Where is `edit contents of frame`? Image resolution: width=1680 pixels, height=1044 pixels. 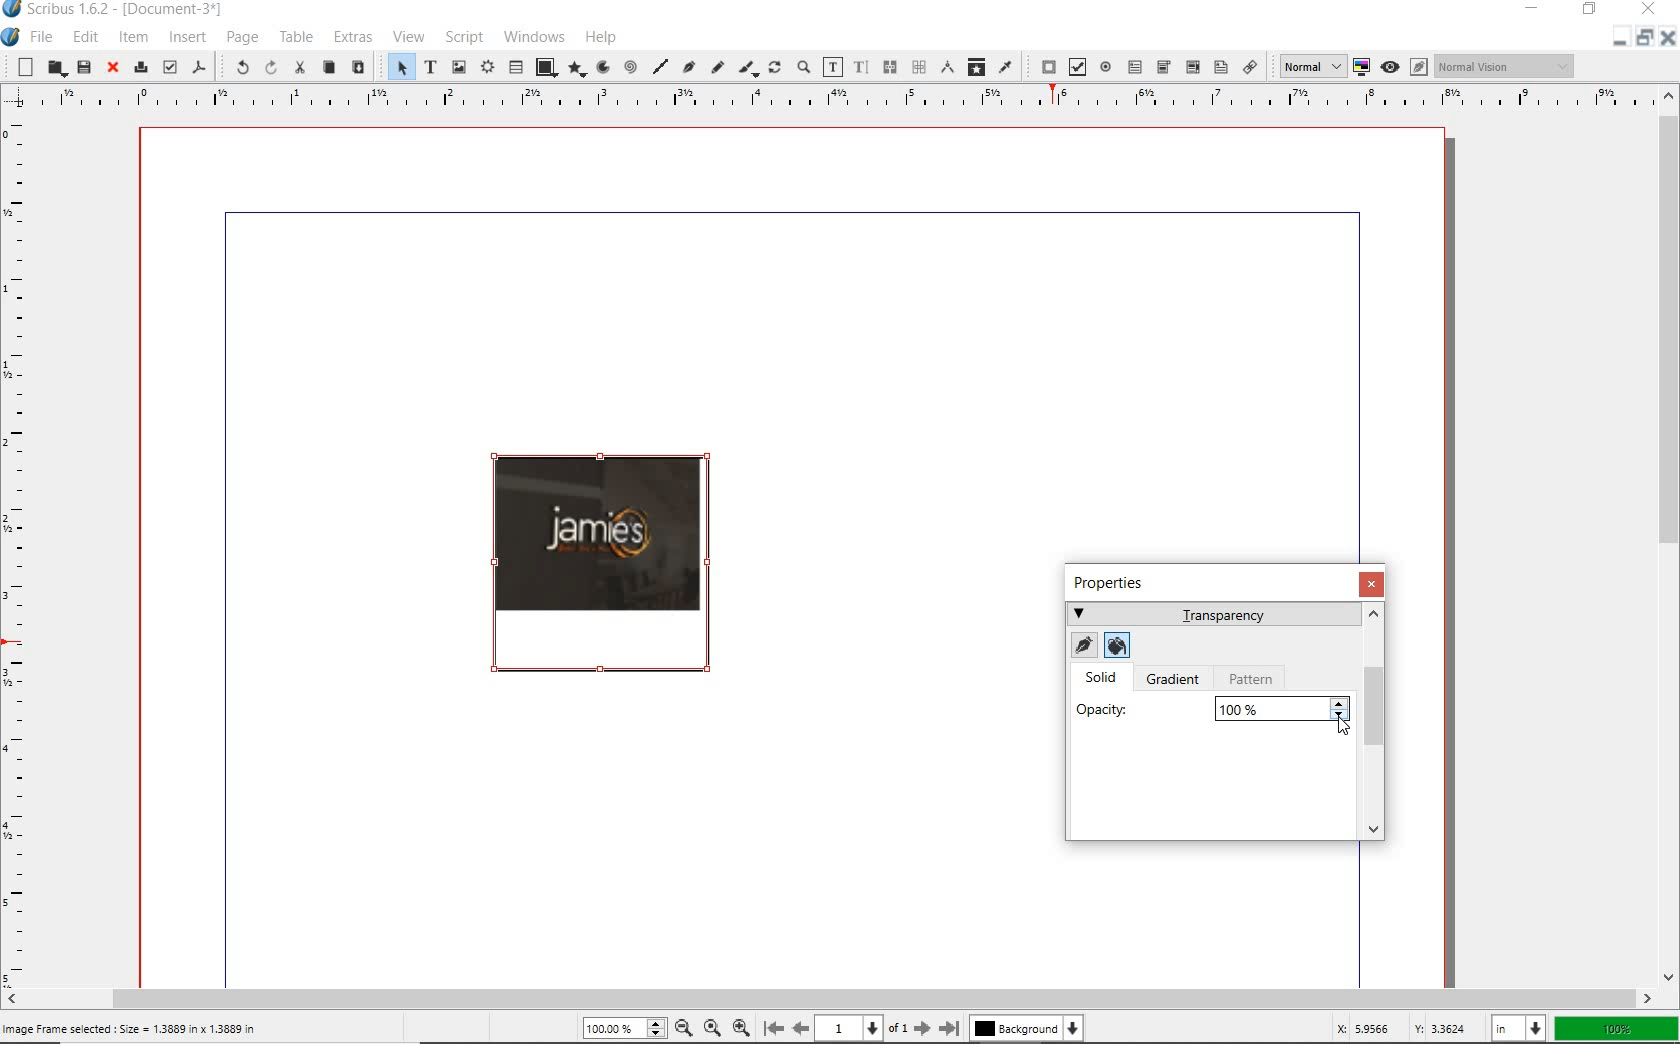 edit contents of frame is located at coordinates (832, 66).